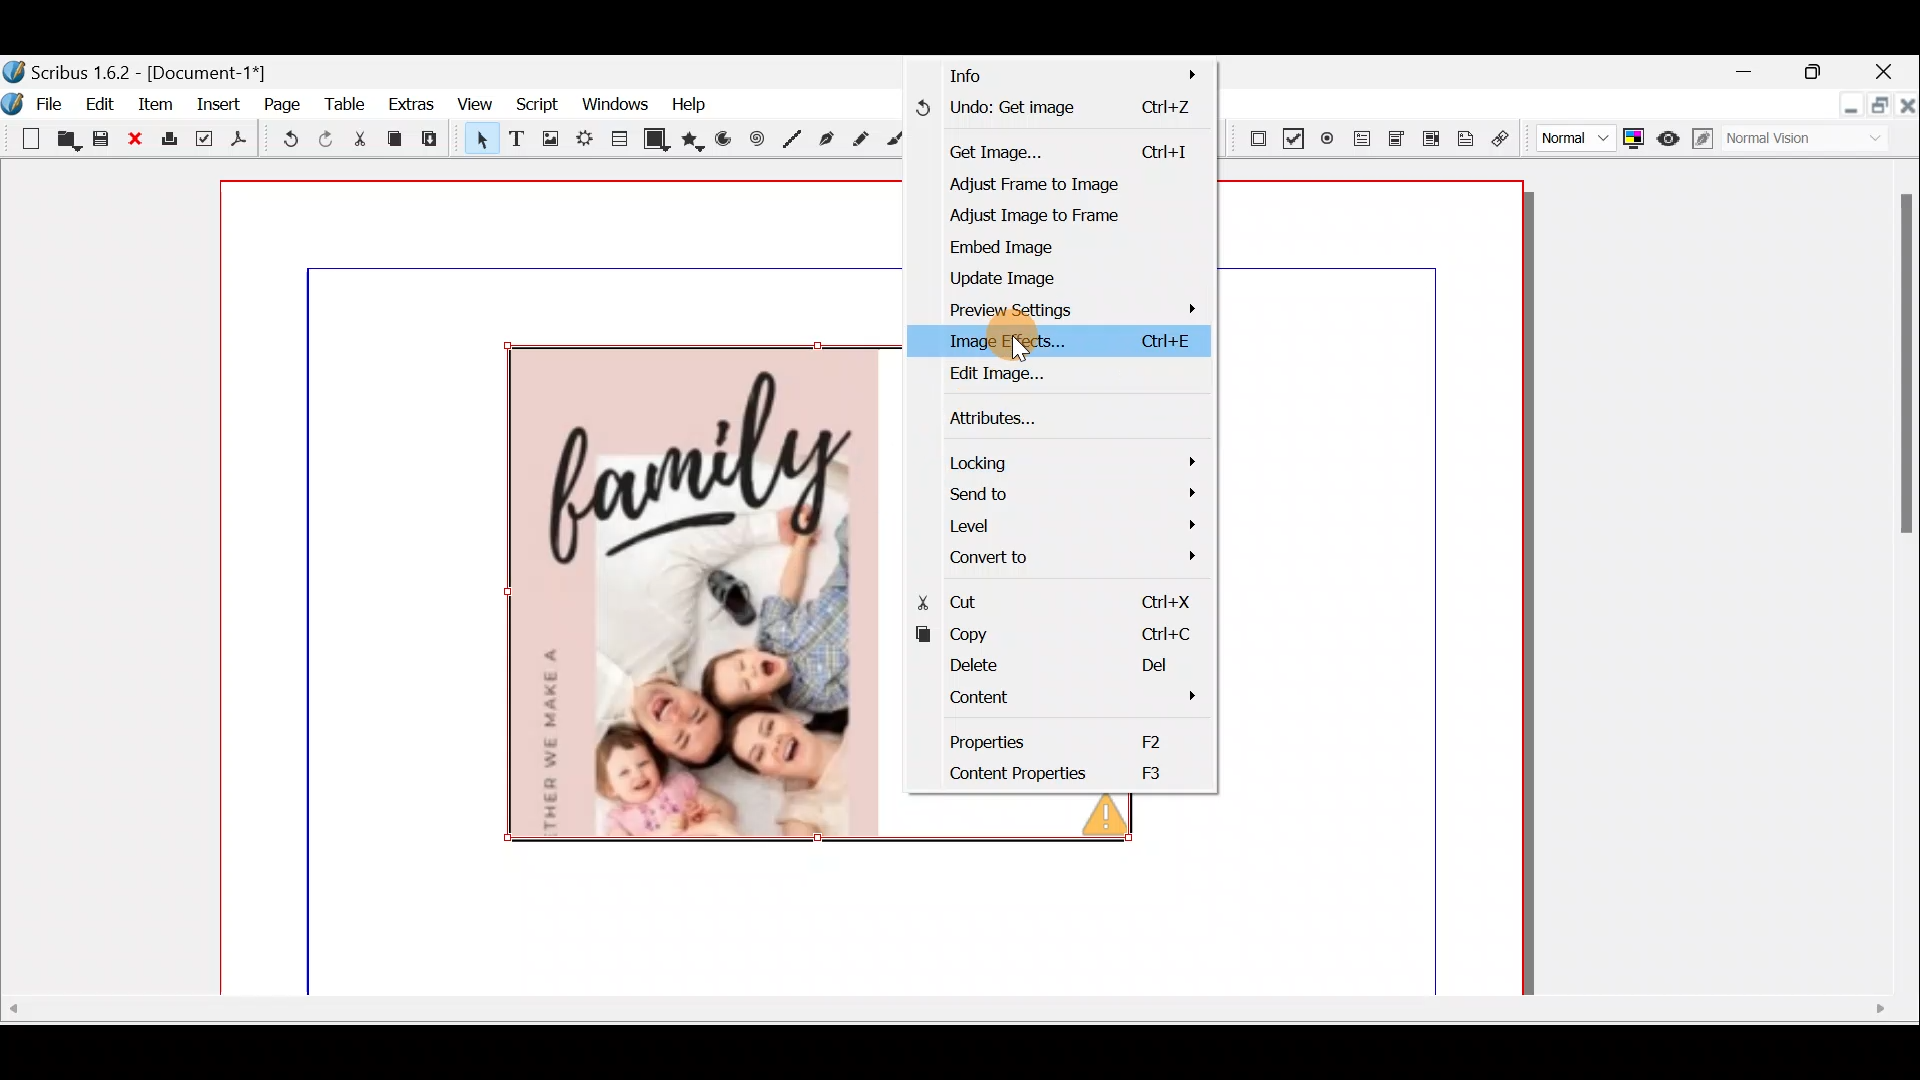 The height and width of the screenshot is (1080, 1920). I want to click on Shape, so click(657, 138).